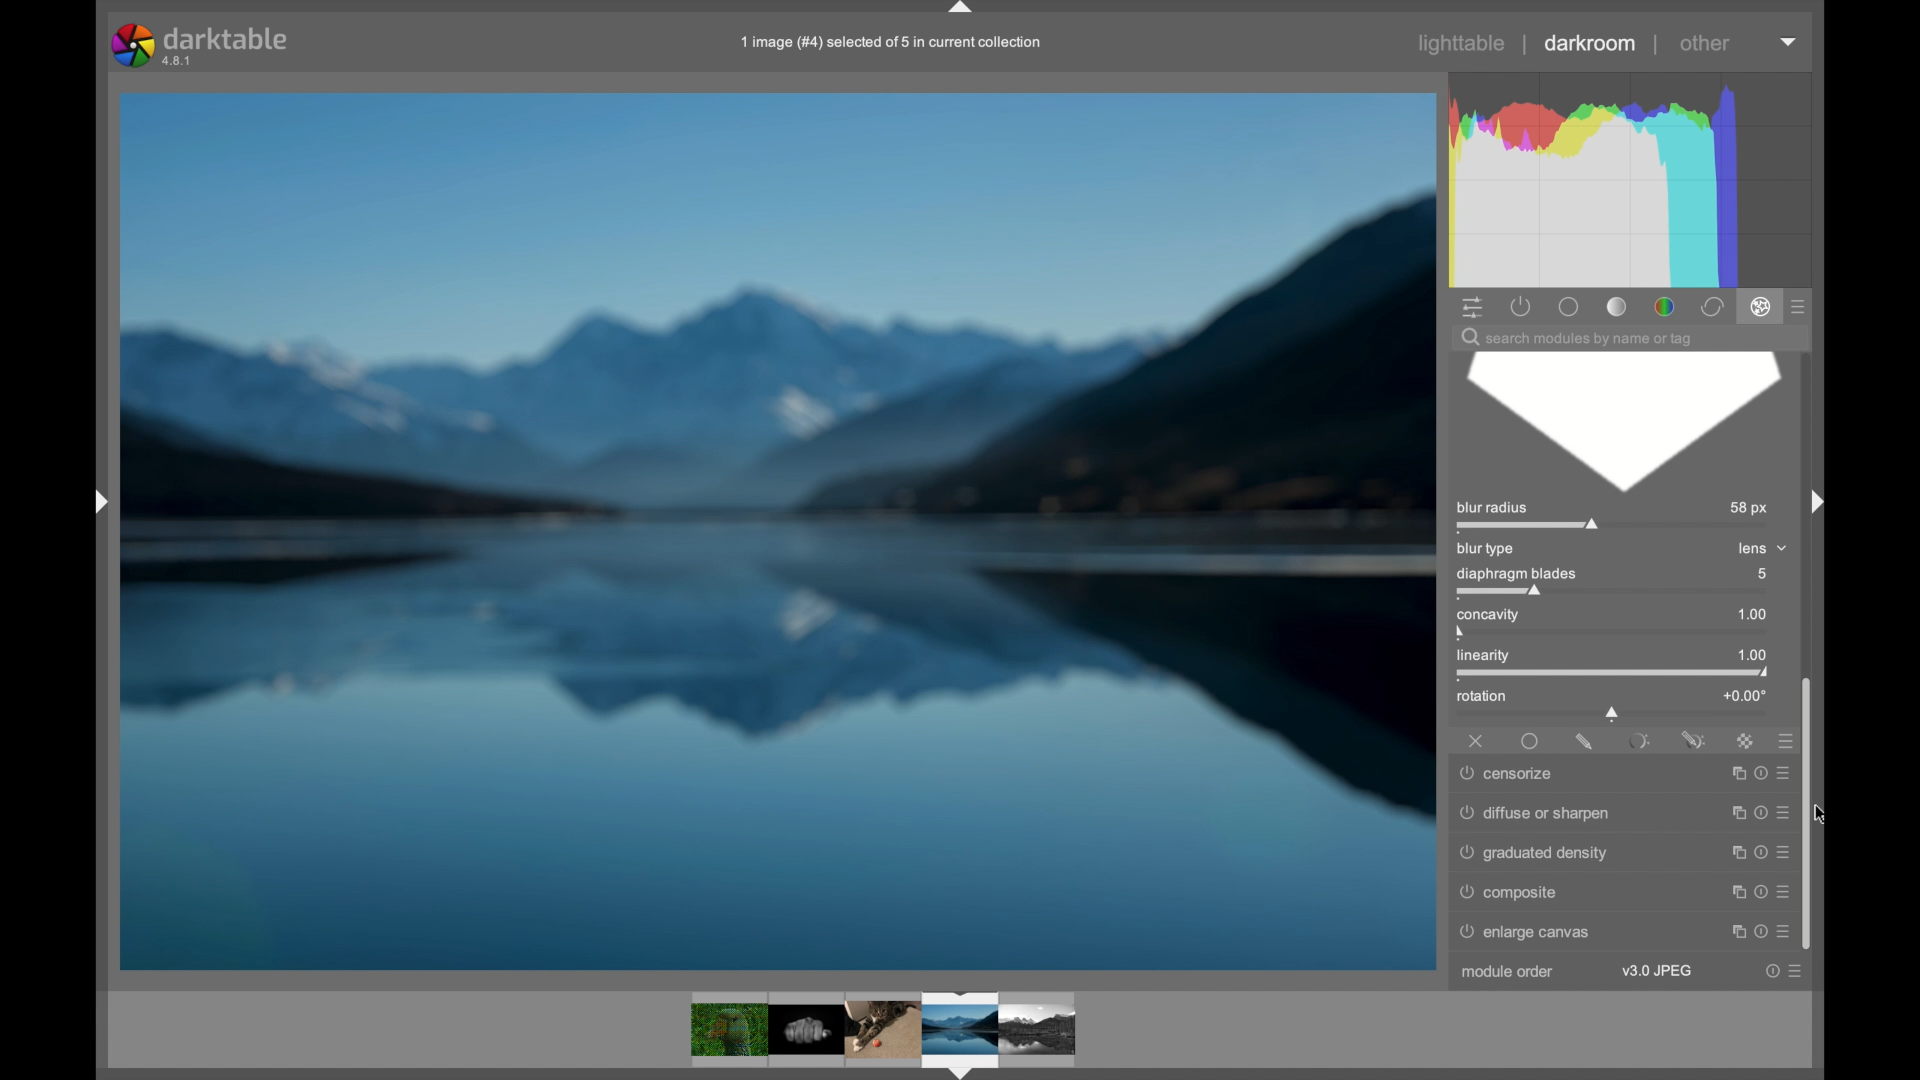 The image size is (1920, 1080). I want to click on more options, so click(1786, 769).